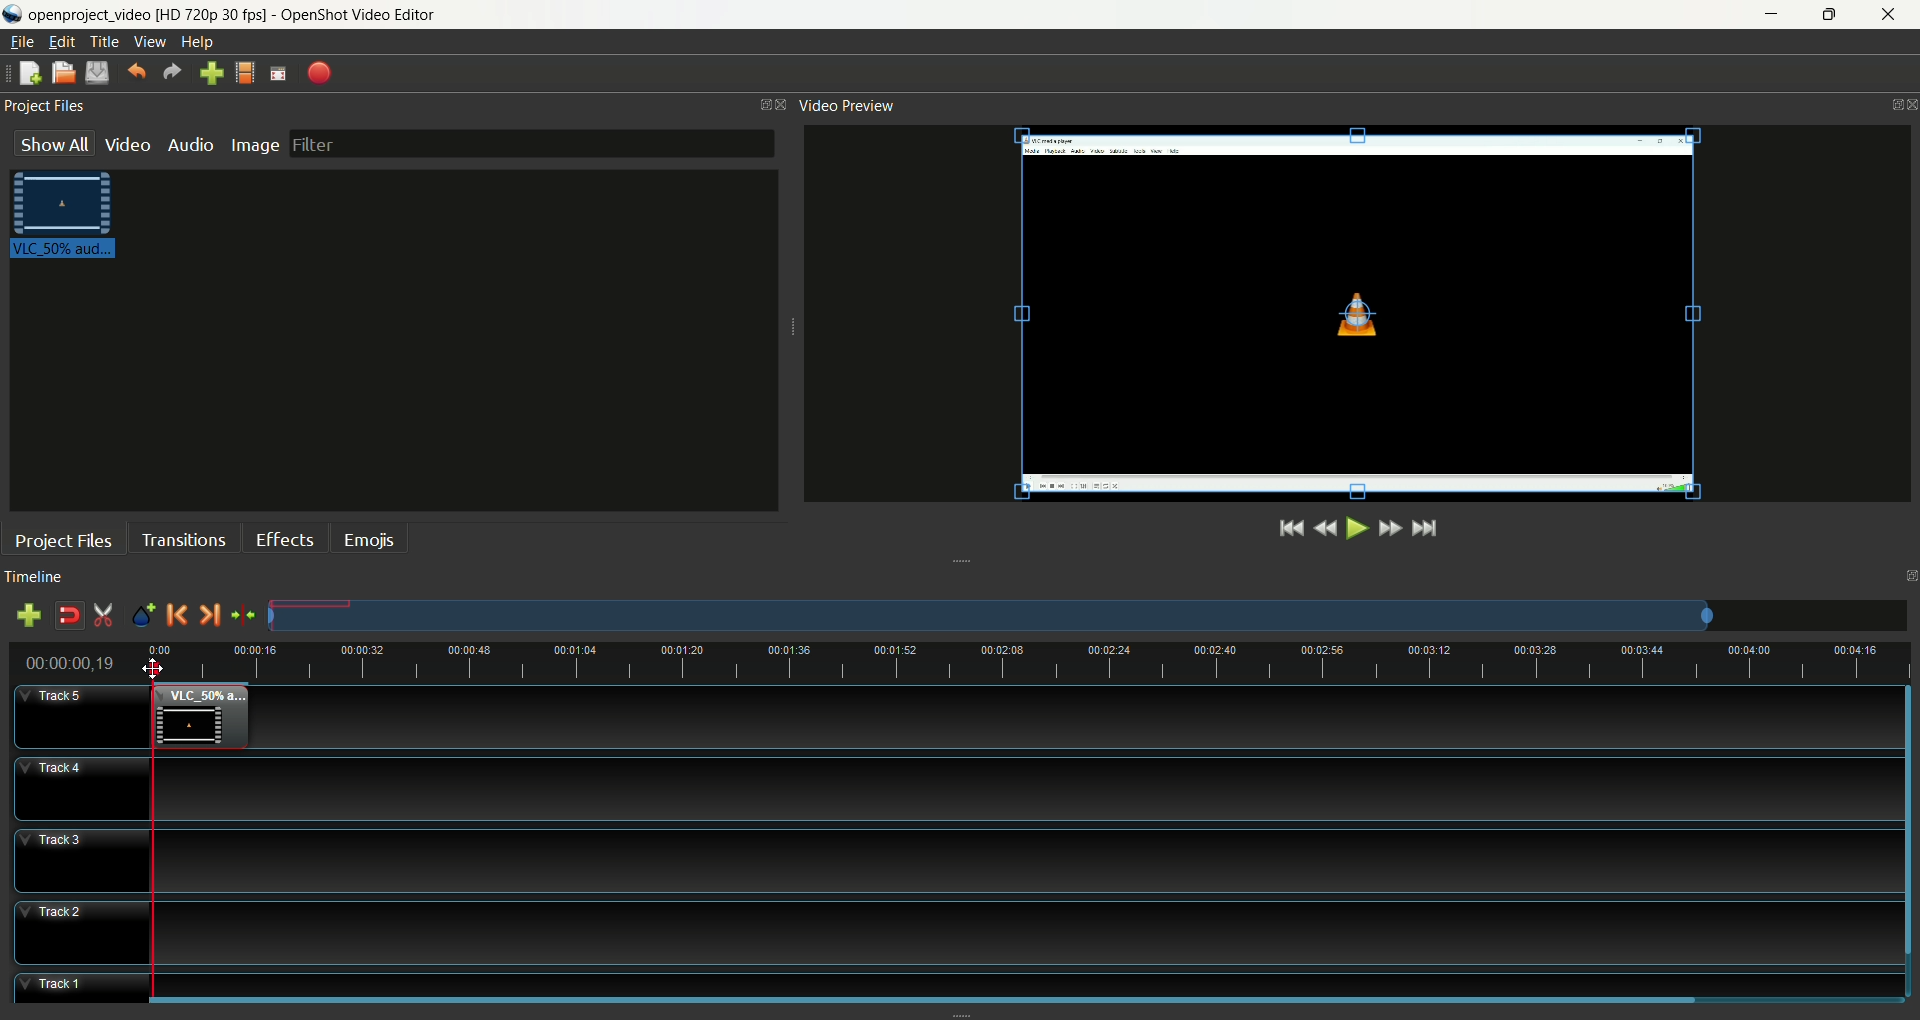 The image size is (1920, 1020). What do you see at coordinates (183, 538) in the screenshot?
I see `transition` at bounding box center [183, 538].